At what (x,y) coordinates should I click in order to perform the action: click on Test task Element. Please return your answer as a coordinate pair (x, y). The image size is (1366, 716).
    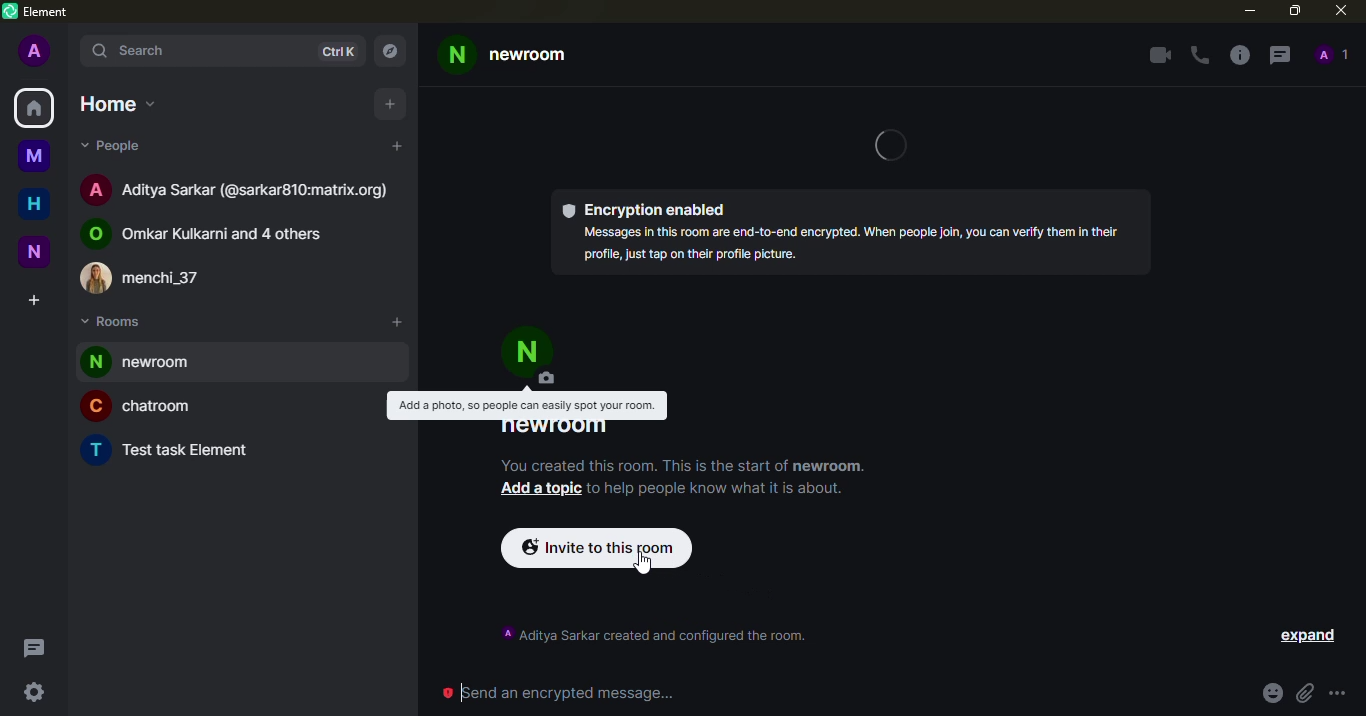
    Looking at the image, I should click on (170, 450).